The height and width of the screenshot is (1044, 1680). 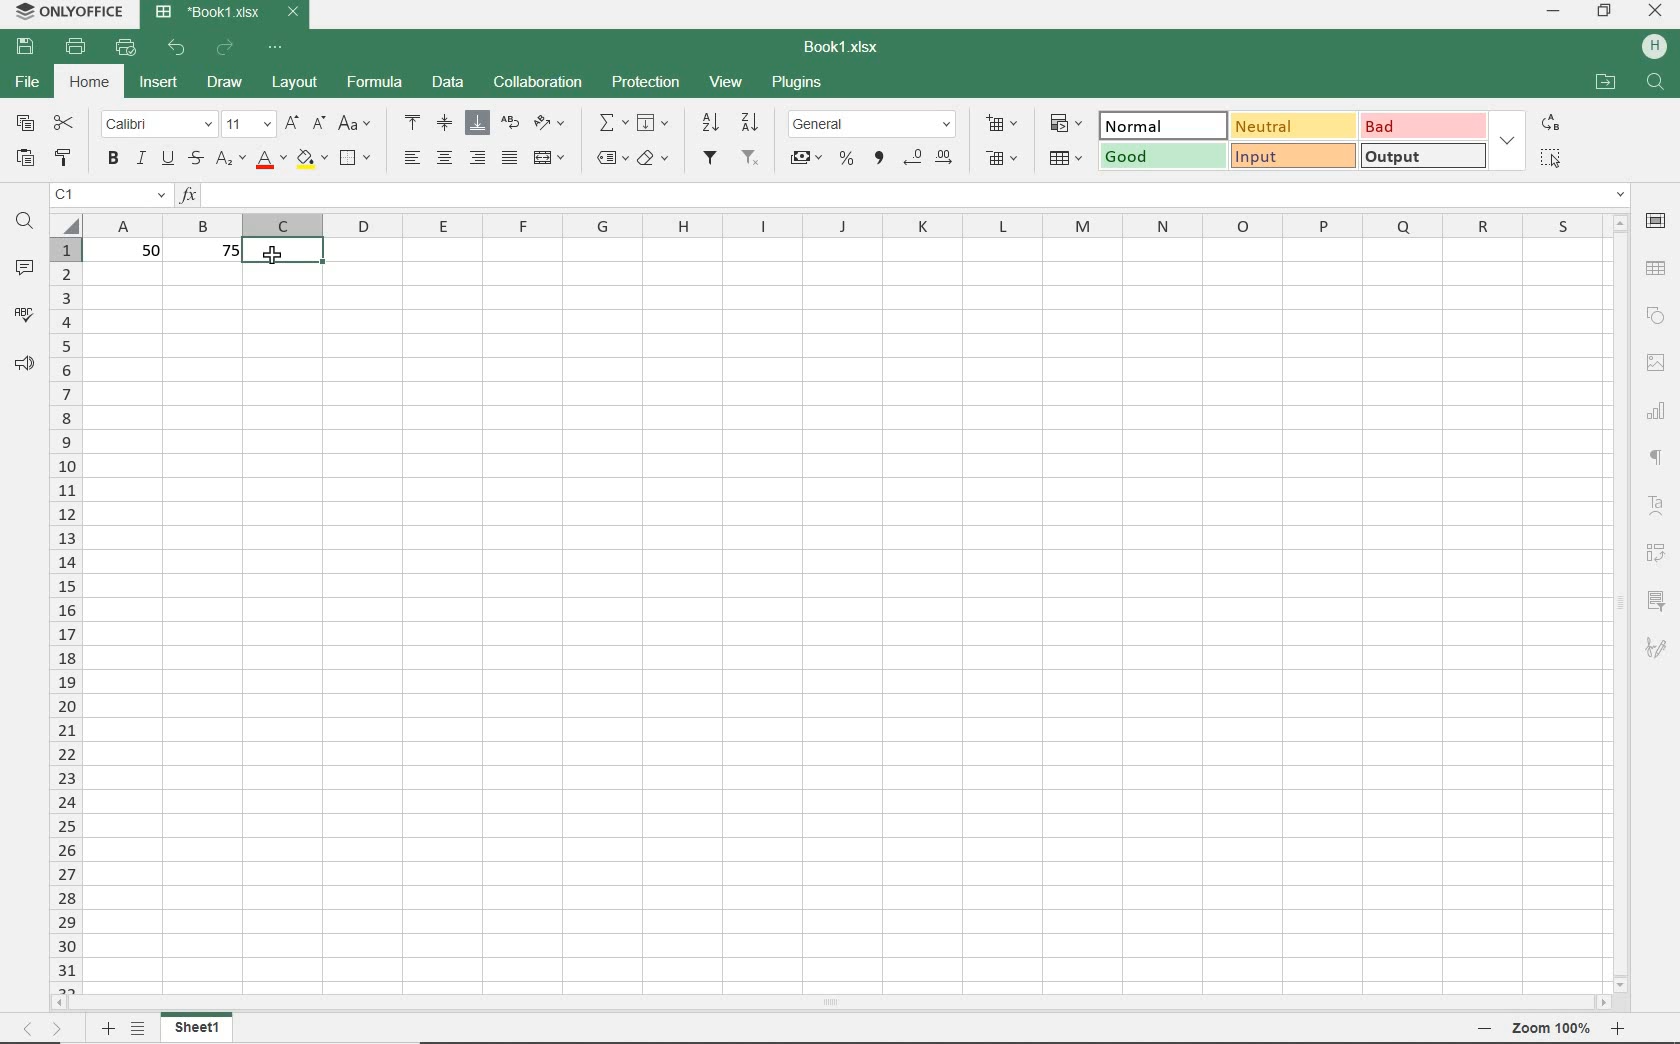 What do you see at coordinates (1555, 13) in the screenshot?
I see `minimize` at bounding box center [1555, 13].